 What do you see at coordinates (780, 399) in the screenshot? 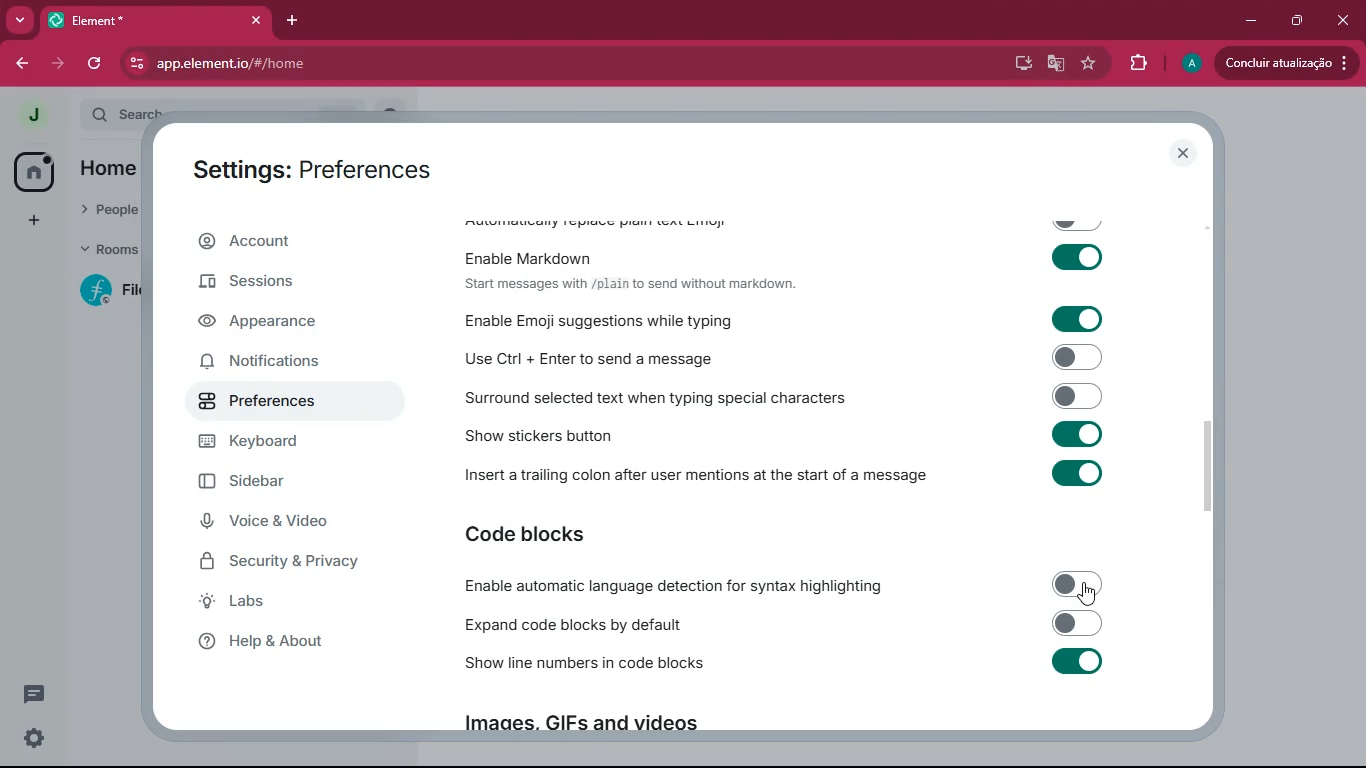
I see `Surround selected text when typing special characters` at bounding box center [780, 399].